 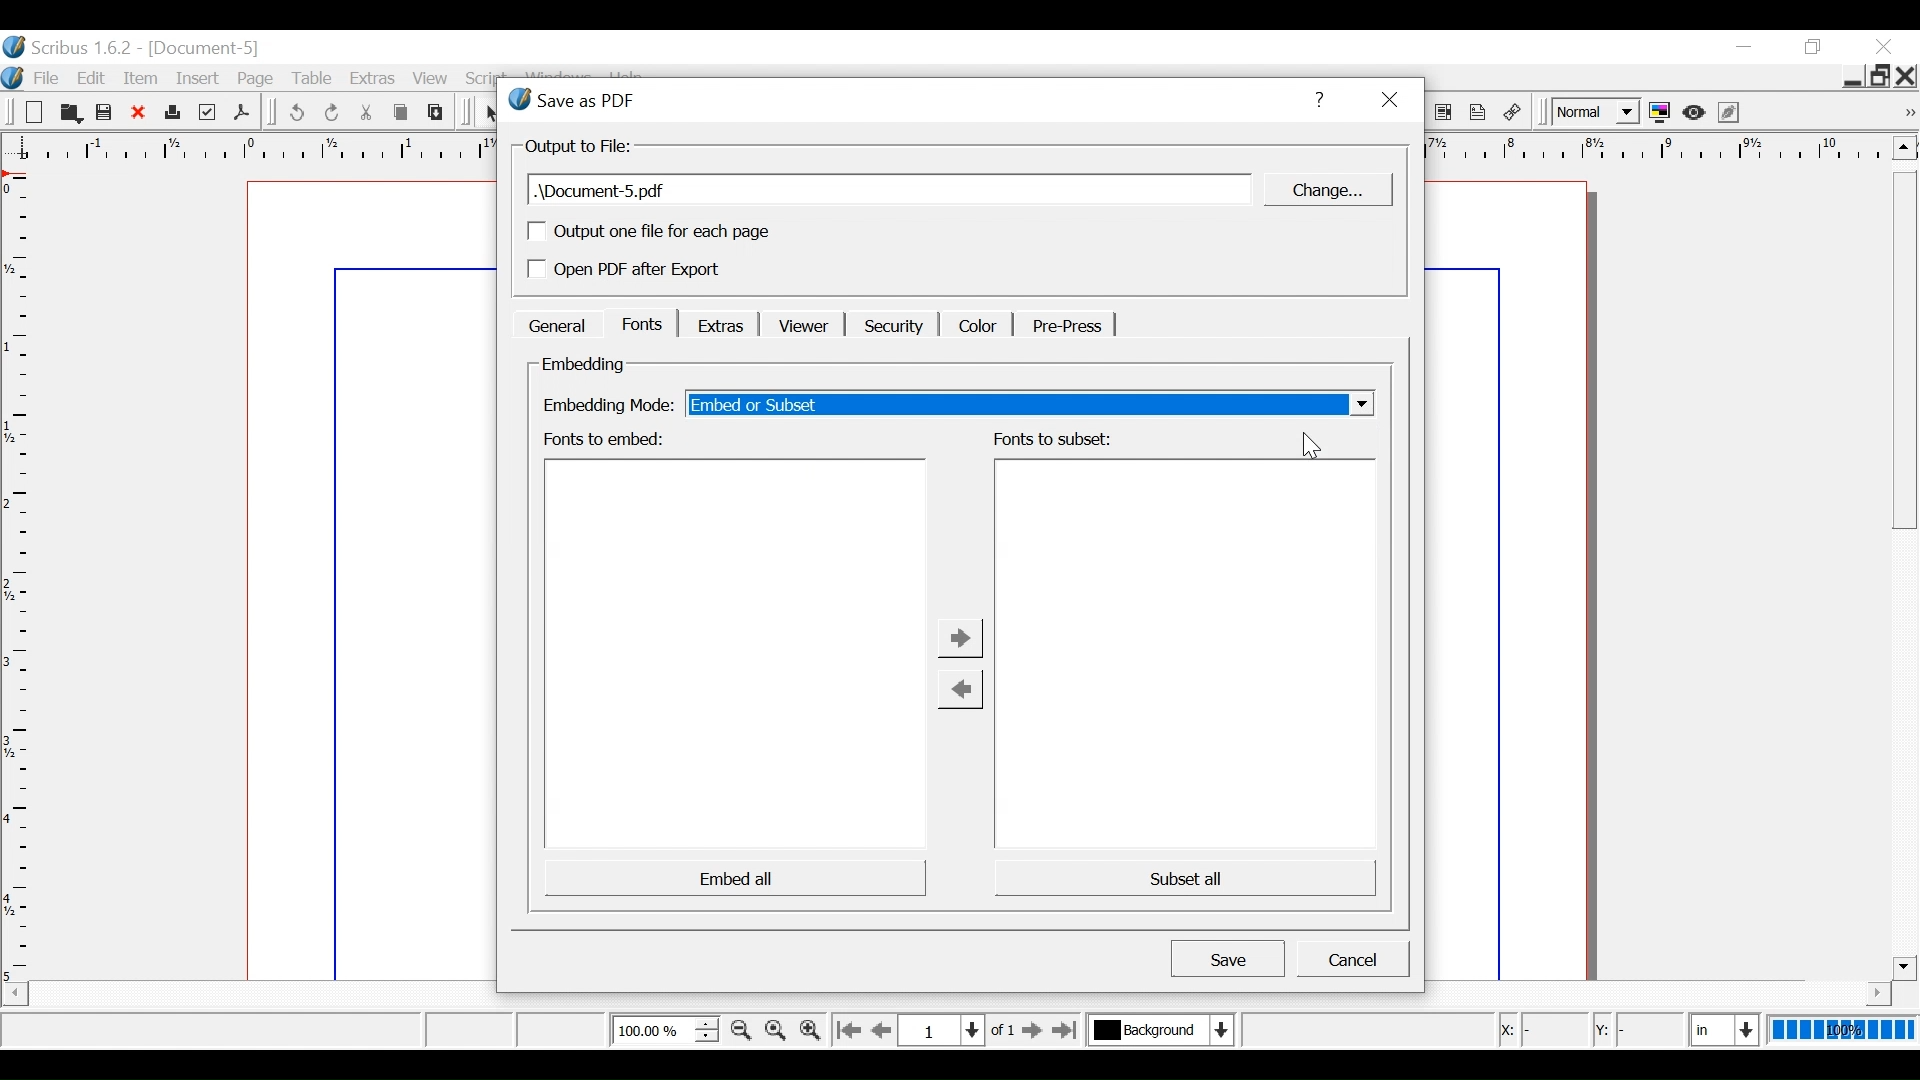 I want to click on Document, so click(x=1526, y=579).